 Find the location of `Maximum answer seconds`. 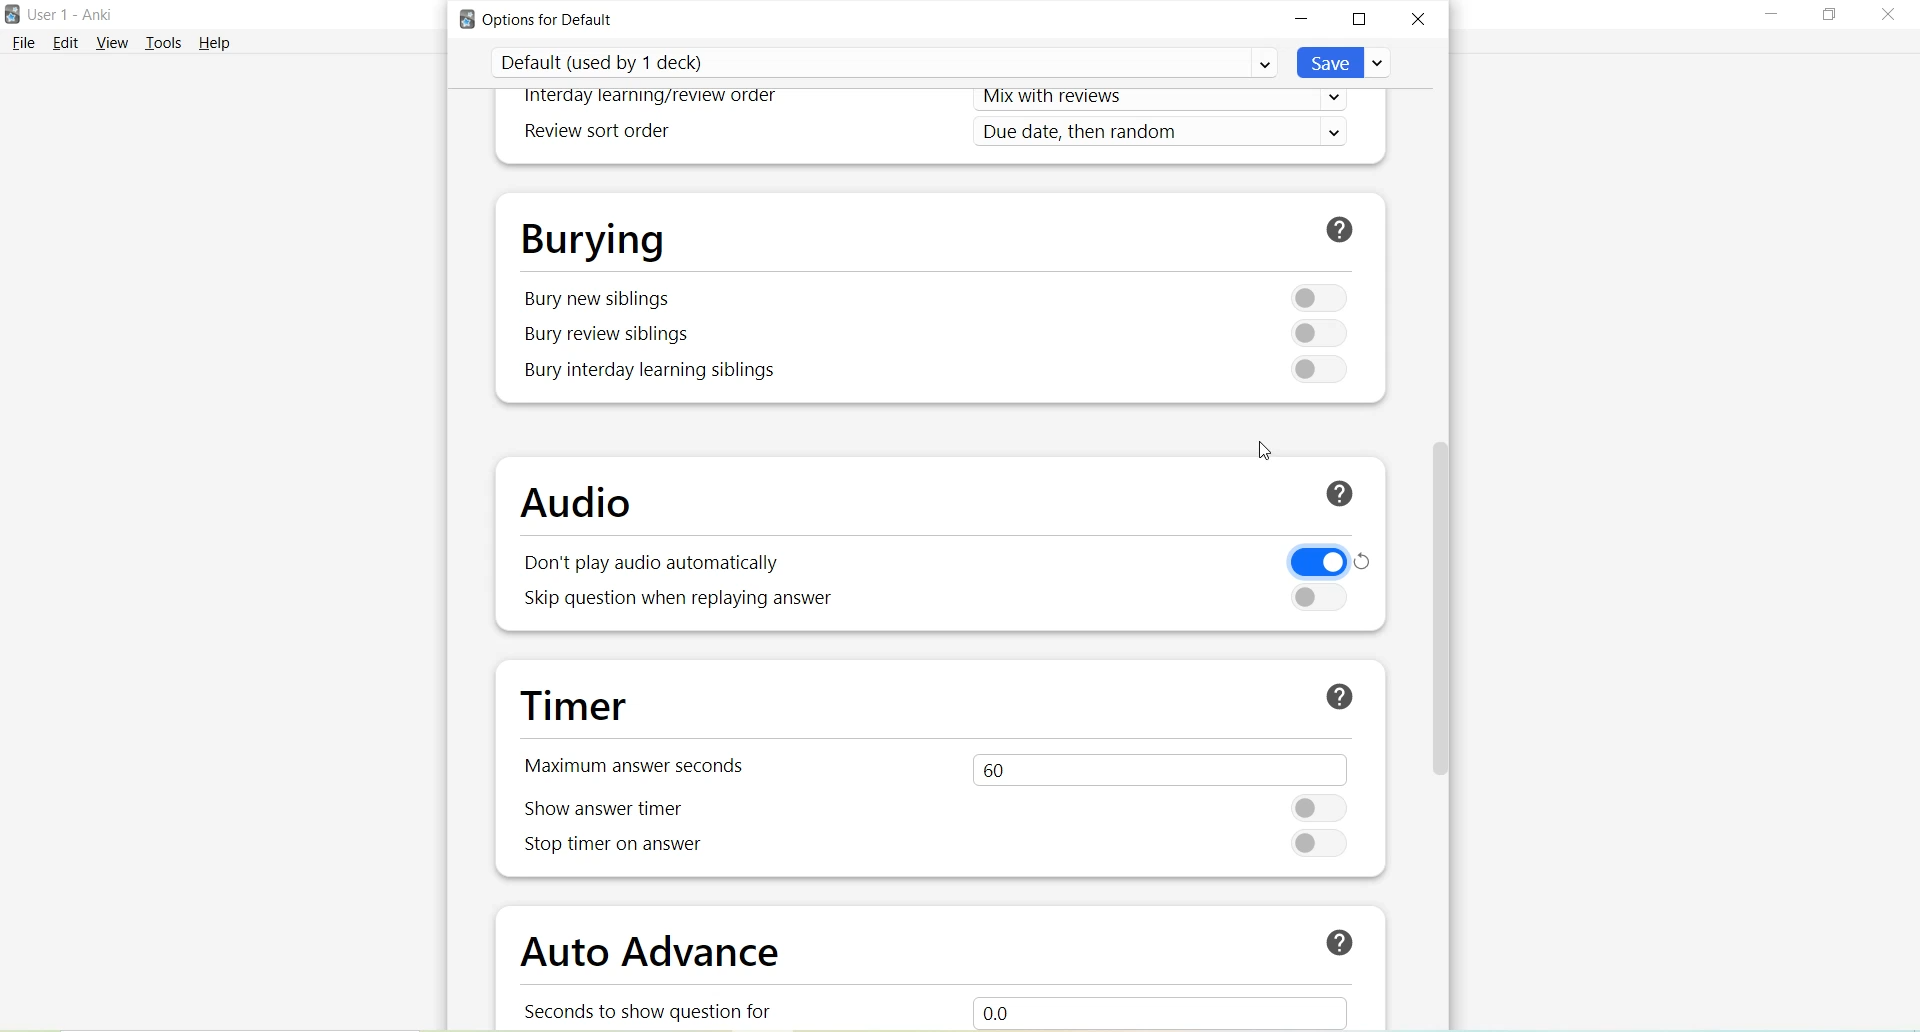

Maximum answer seconds is located at coordinates (644, 764).